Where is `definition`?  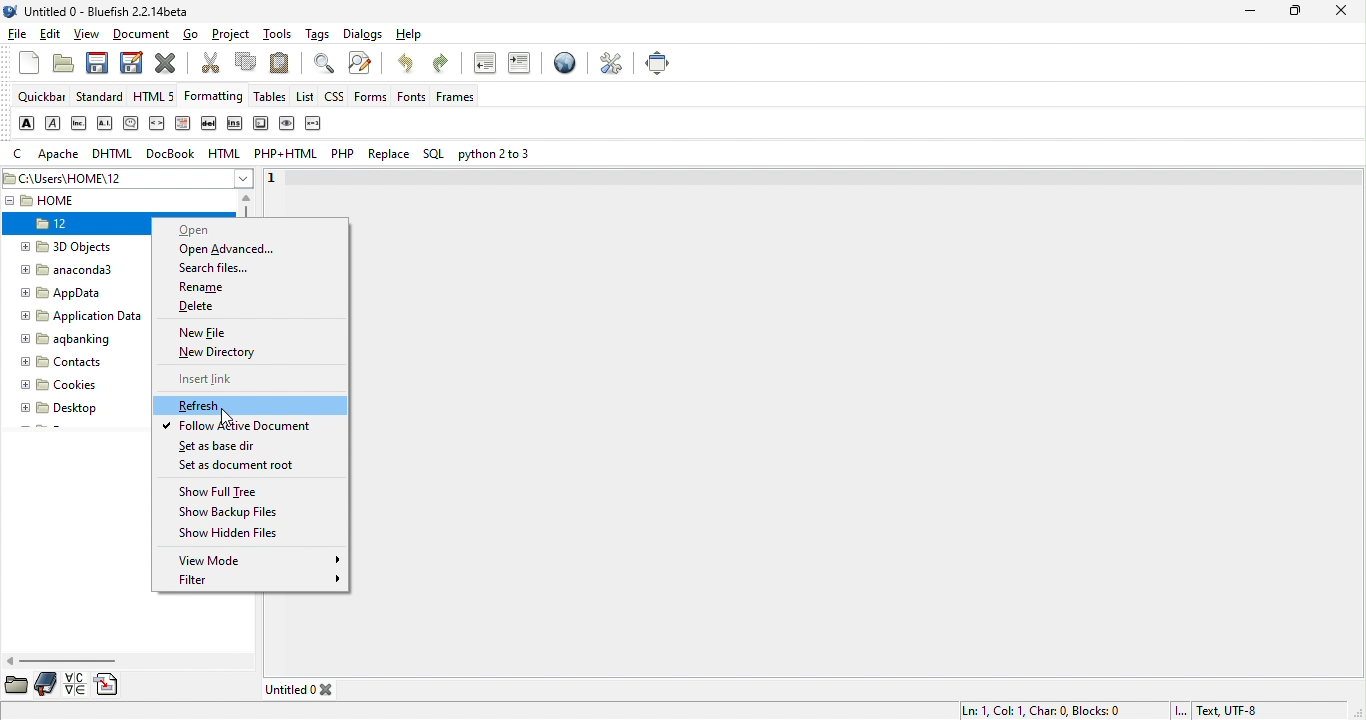
definition is located at coordinates (182, 125).